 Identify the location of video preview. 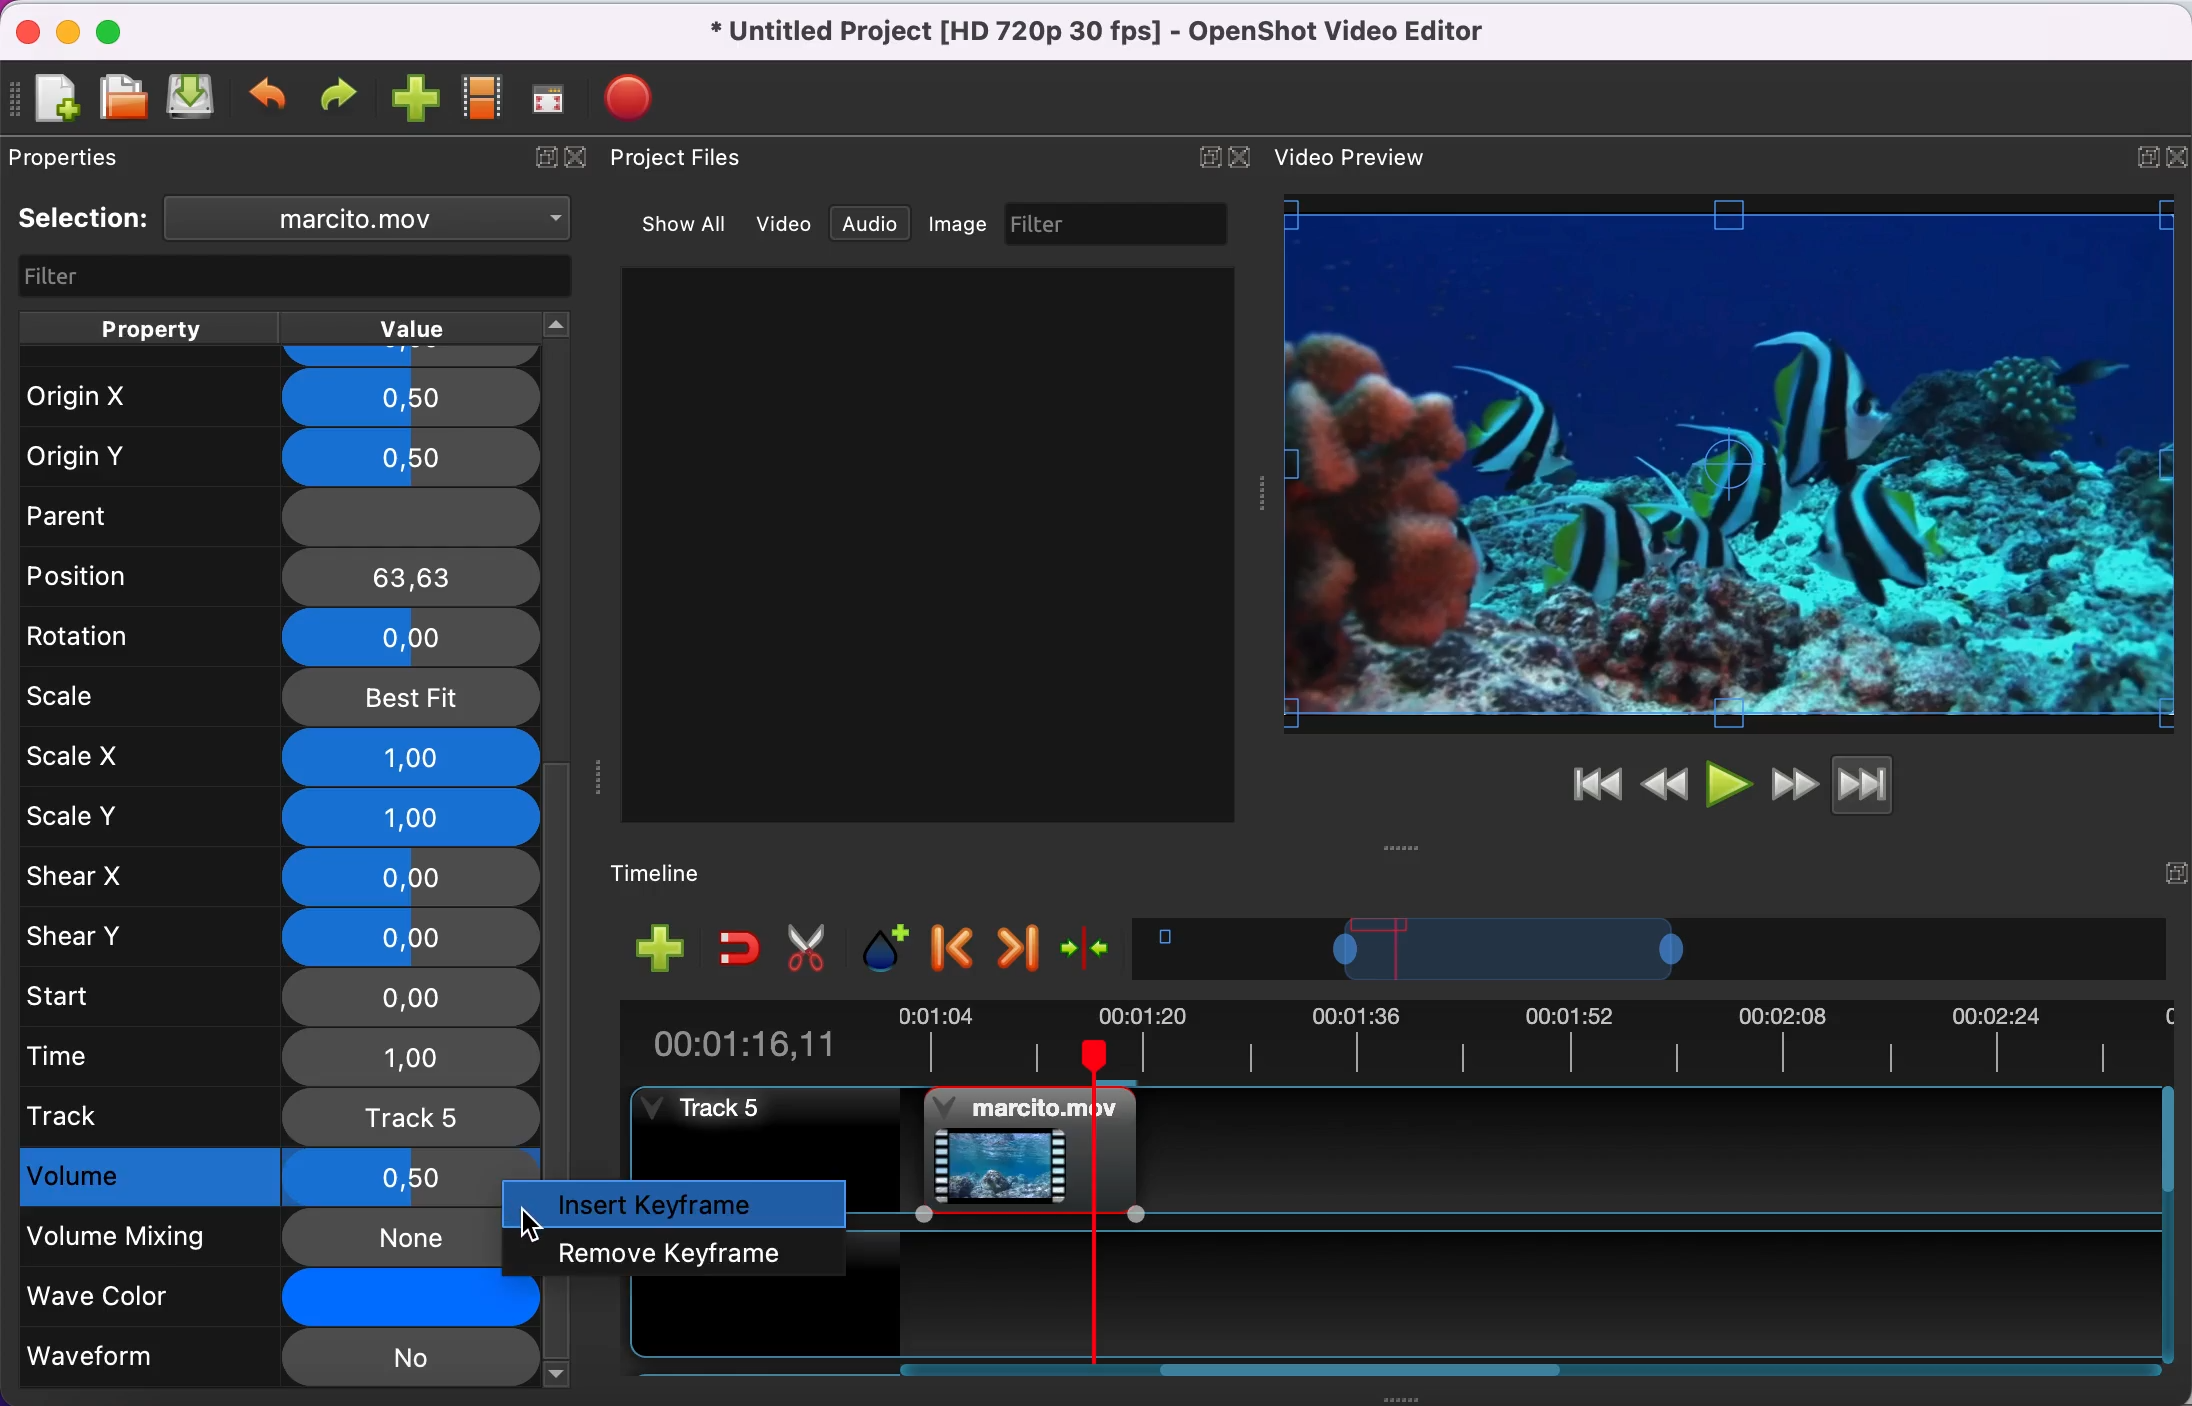
(1730, 465).